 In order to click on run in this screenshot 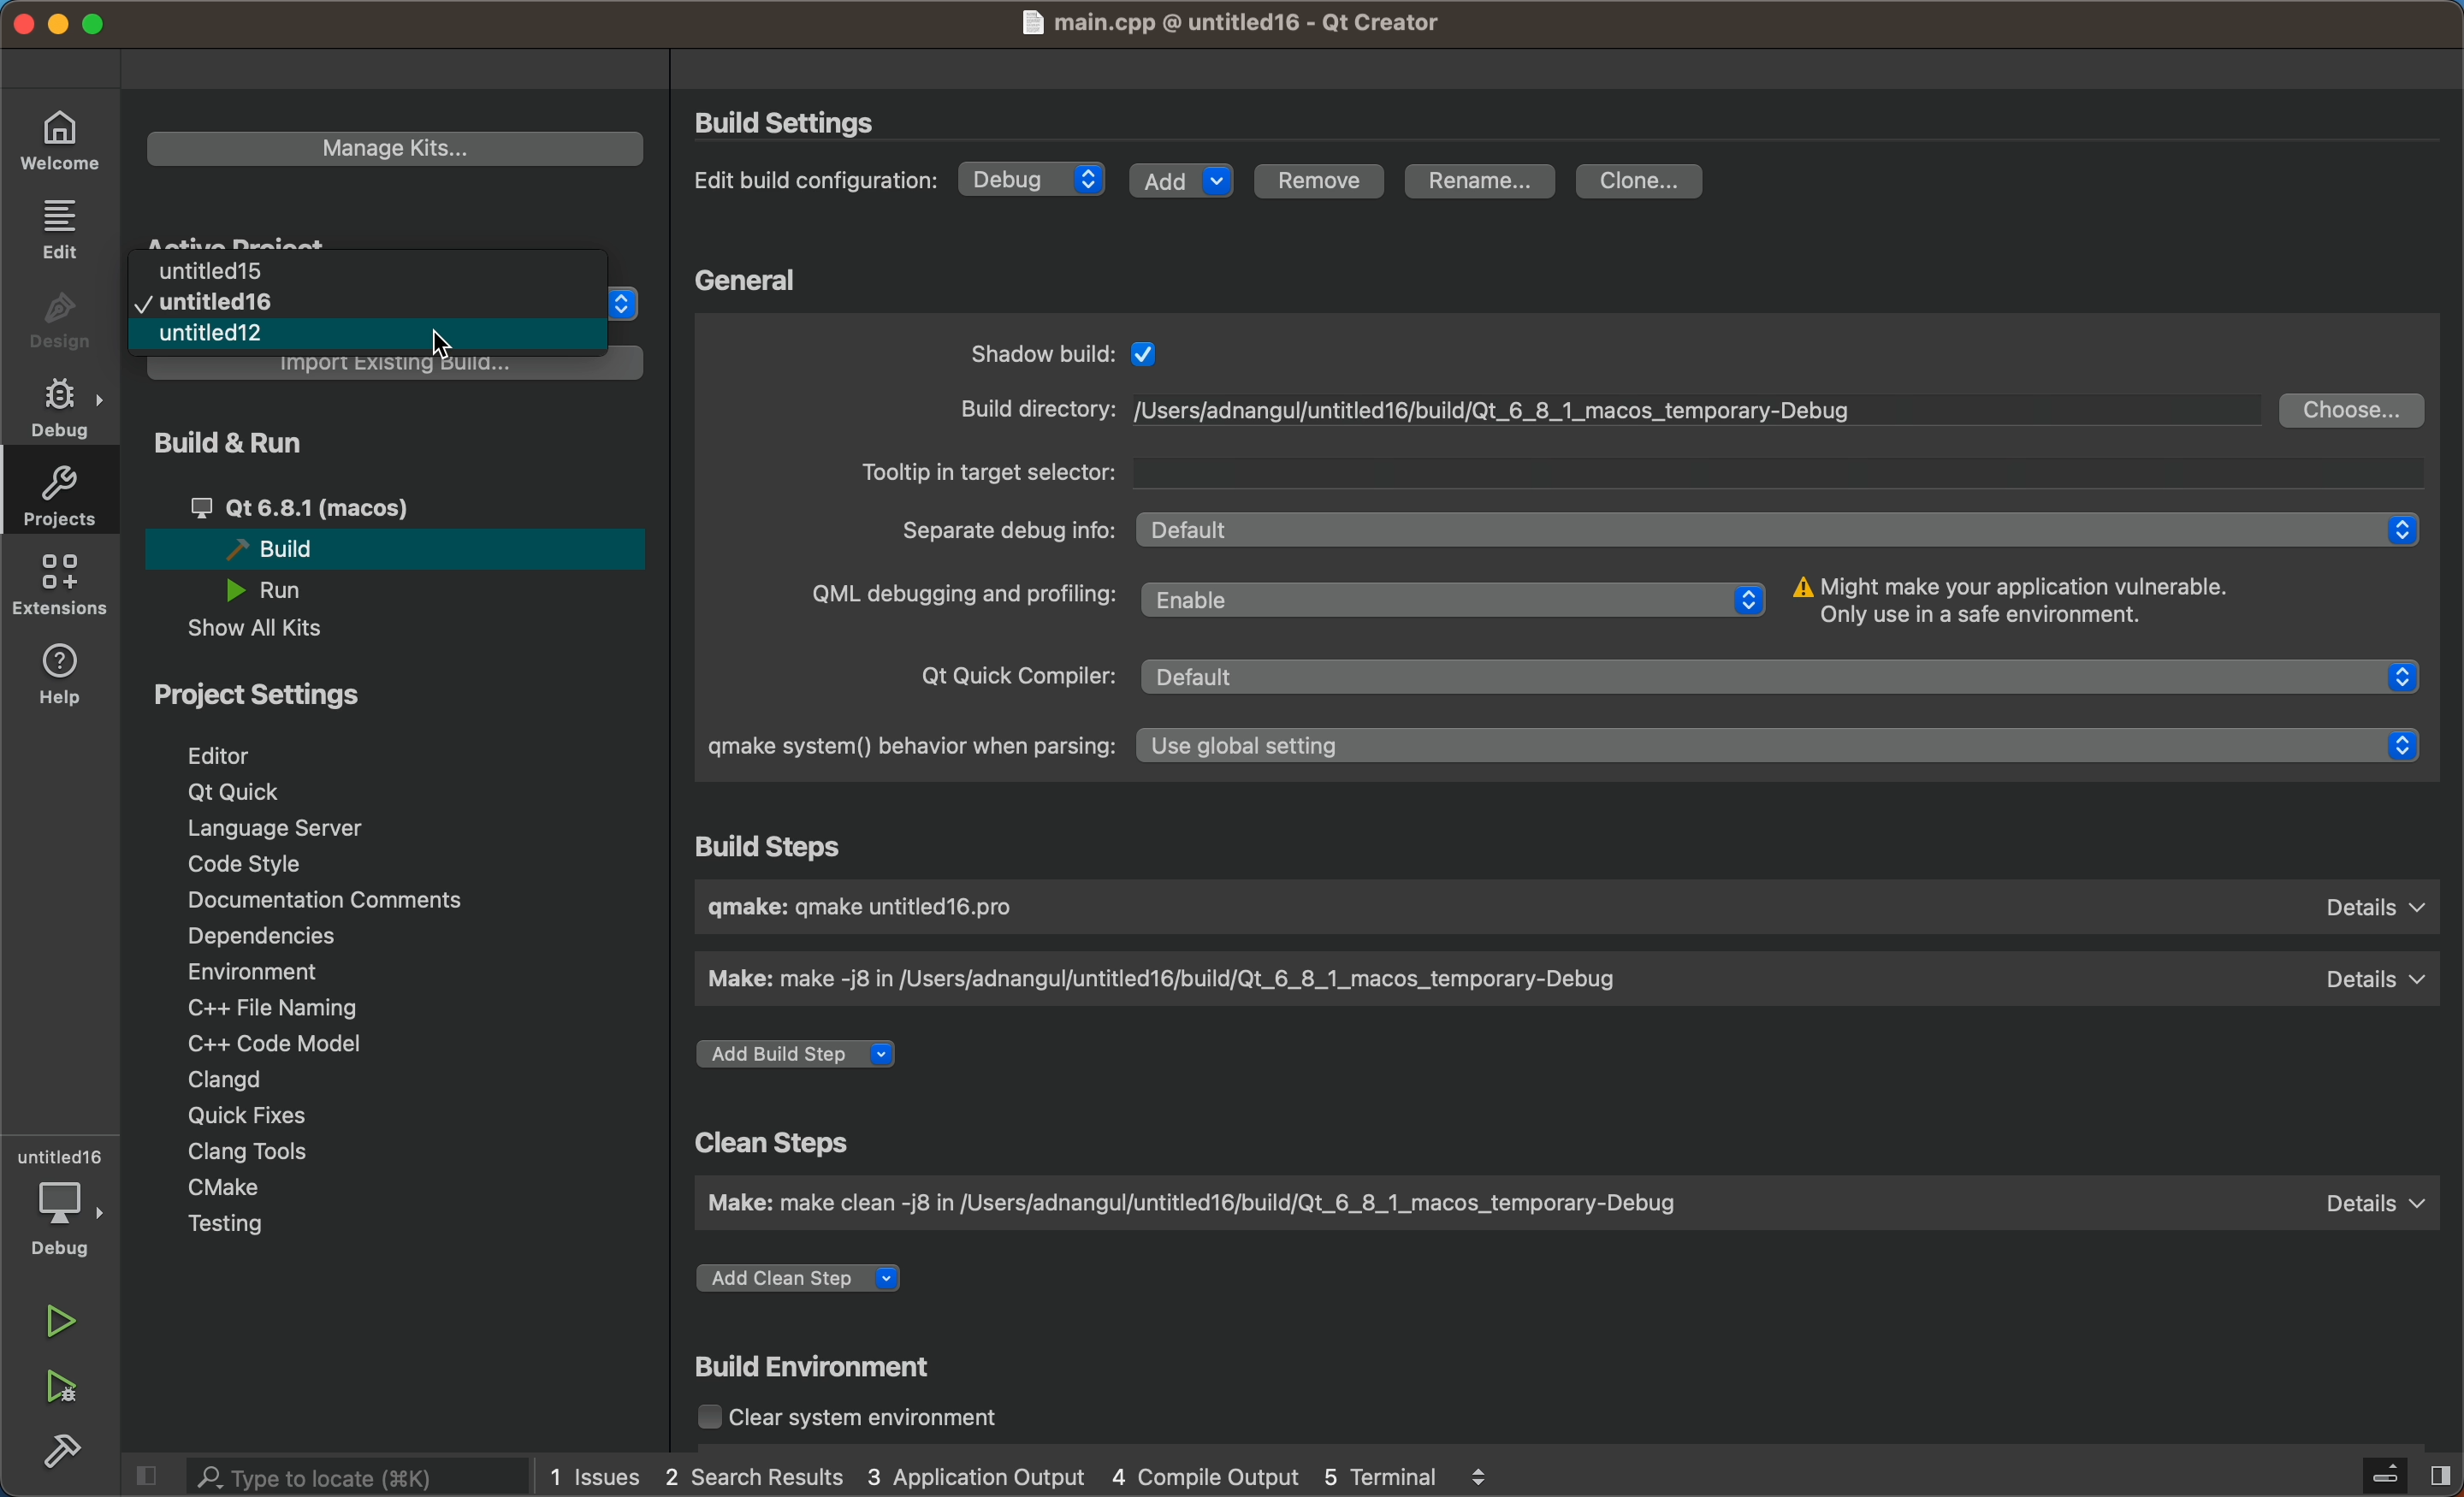, I will do `click(64, 1323)`.